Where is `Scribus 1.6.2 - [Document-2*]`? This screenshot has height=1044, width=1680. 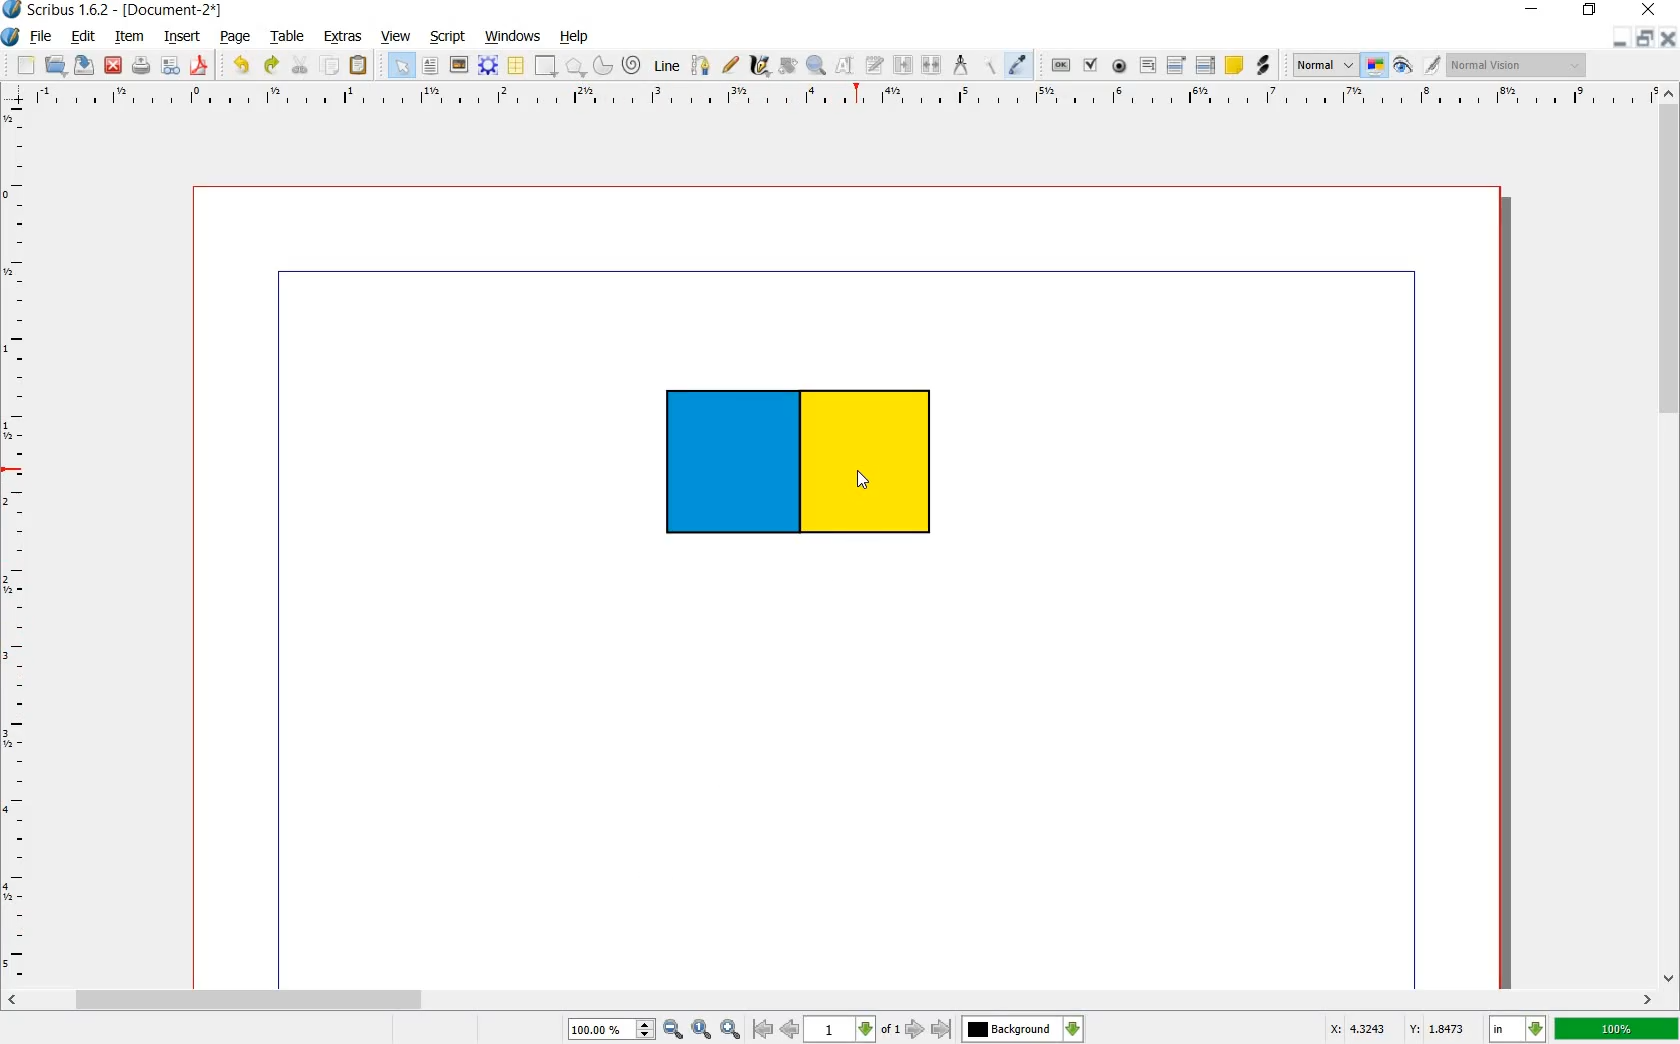
Scribus 1.6.2 - [Document-2*] is located at coordinates (115, 10).